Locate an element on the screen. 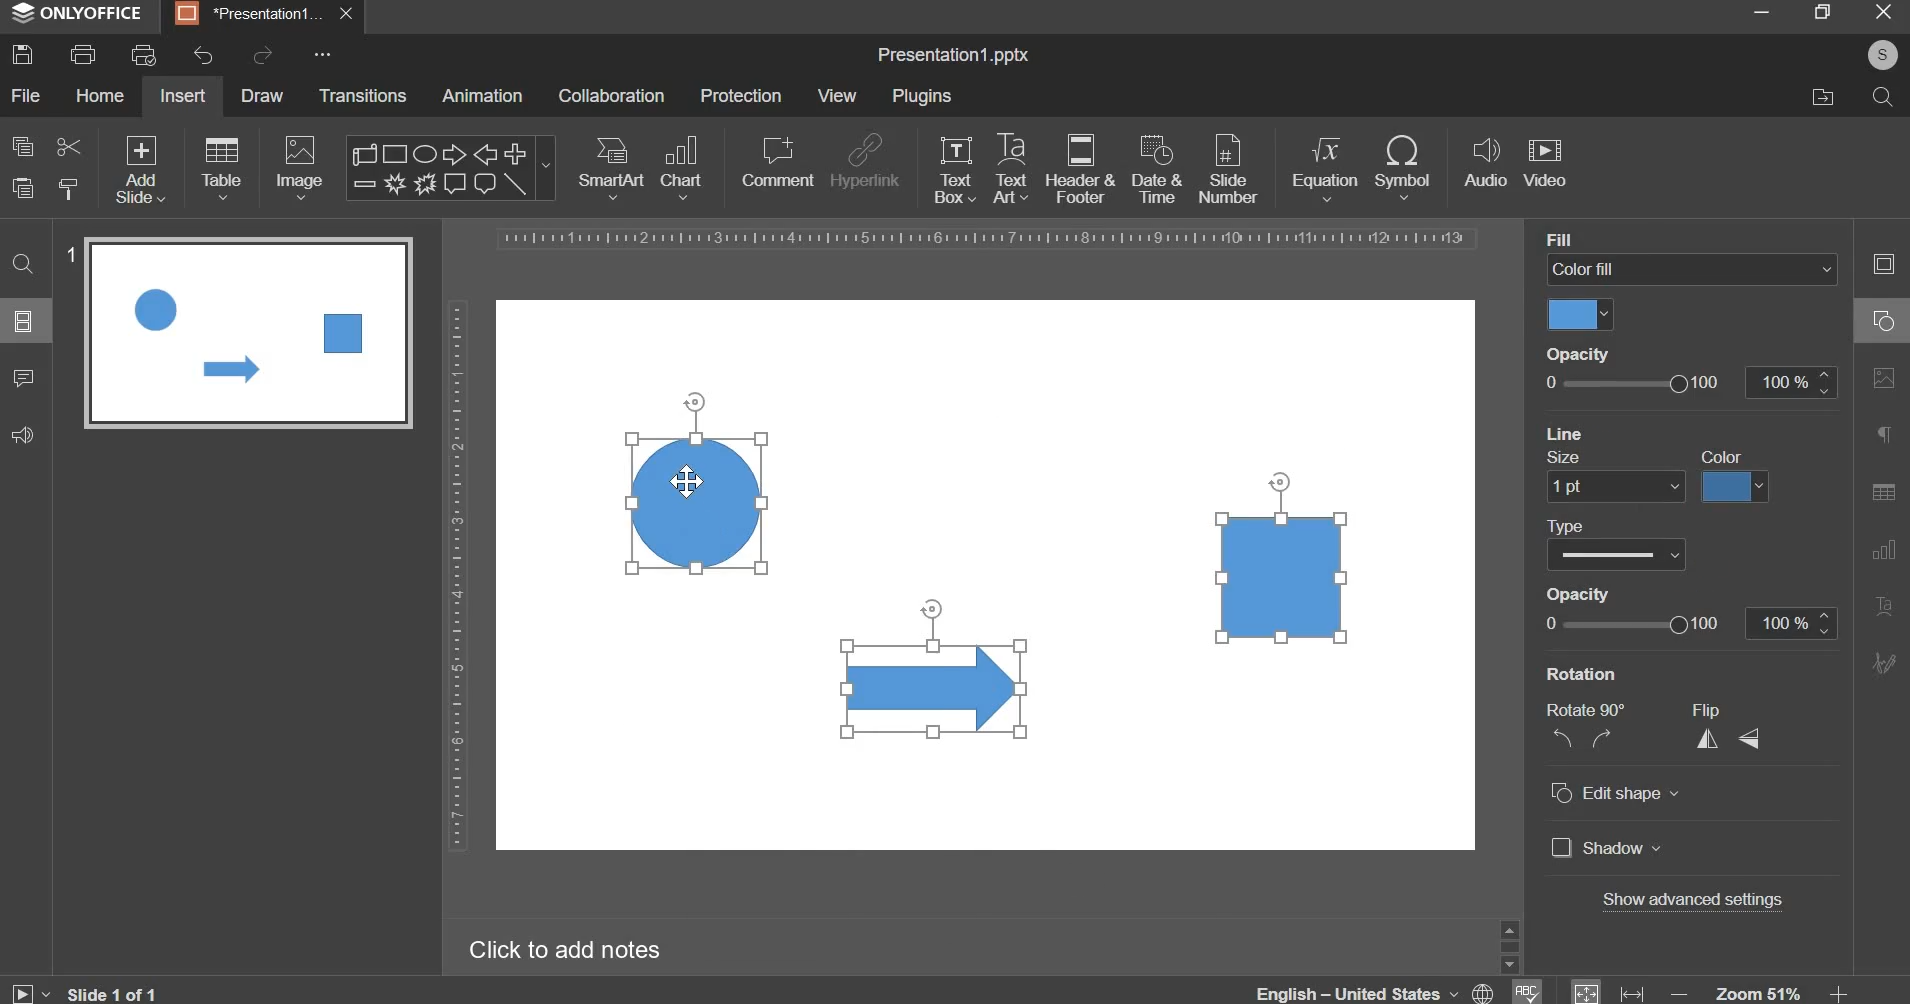 The image size is (1910, 1004). paste is located at coordinates (23, 189).